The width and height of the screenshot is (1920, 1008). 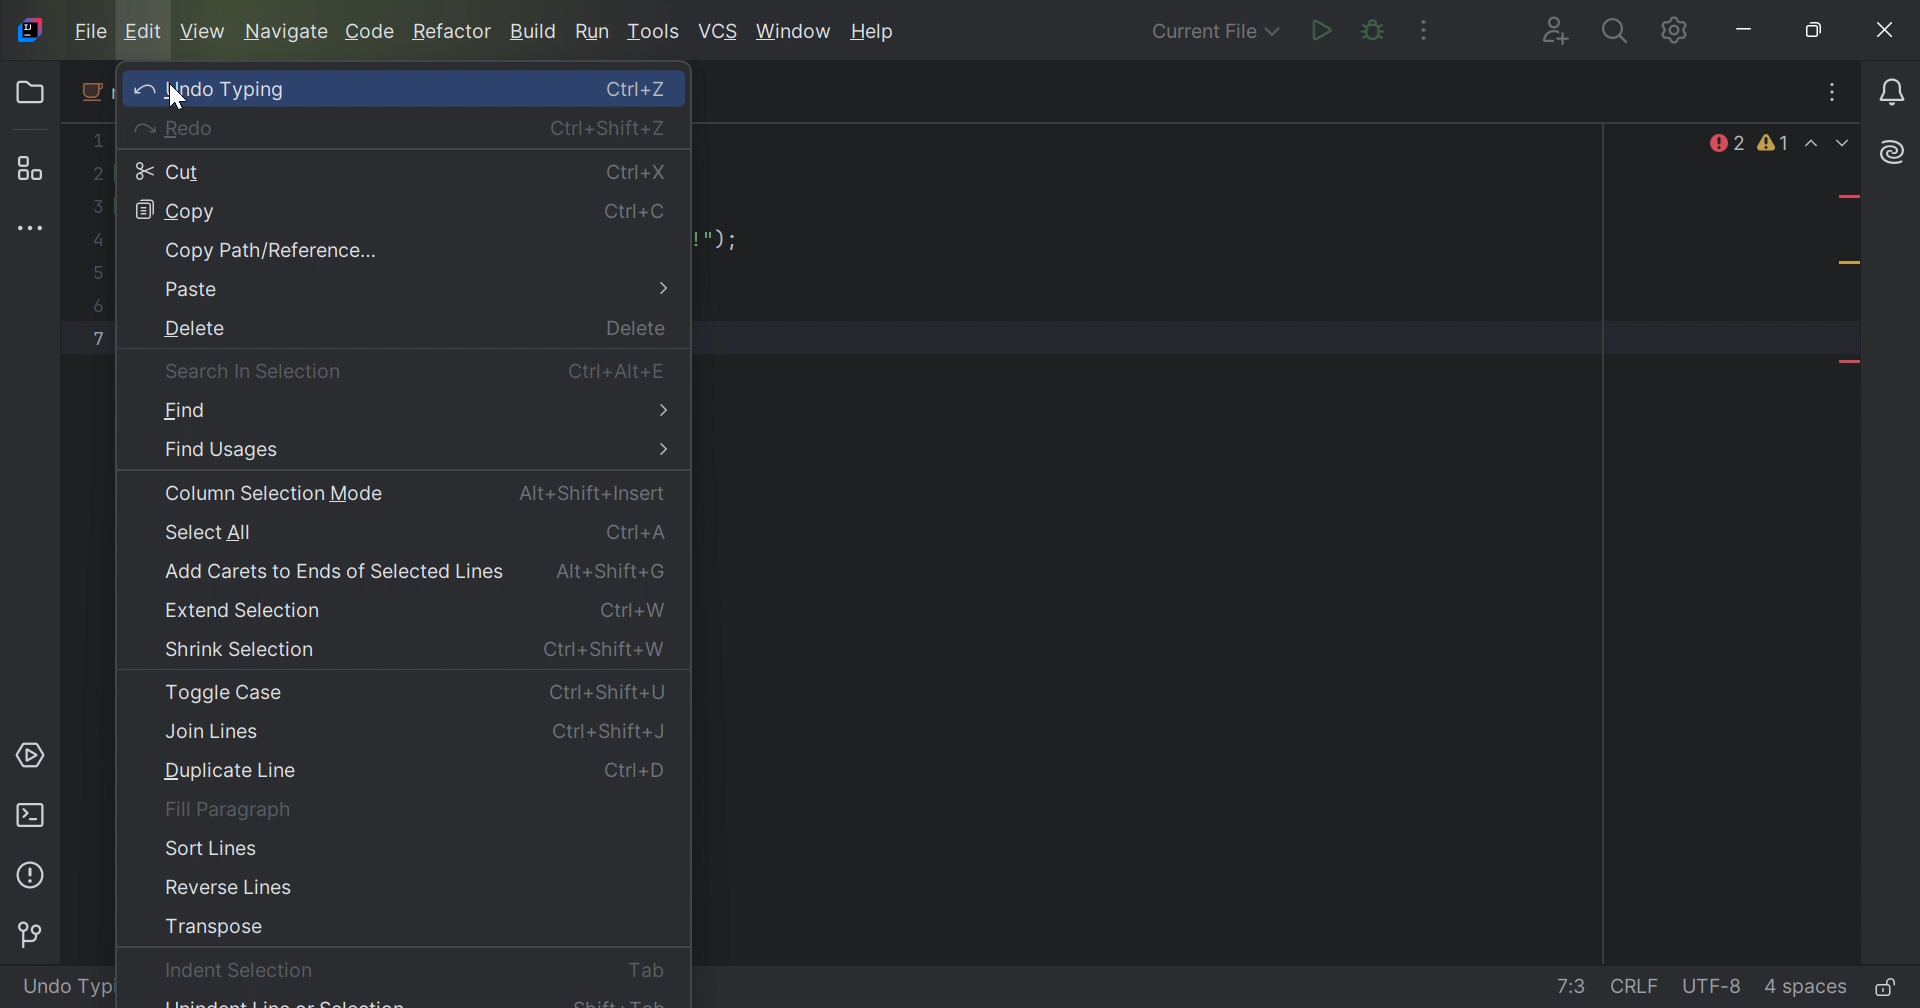 What do you see at coordinates (604, 128) in the screenshot?
I see `Ctrl+Shift+Z` at bounding box center [604, 128].